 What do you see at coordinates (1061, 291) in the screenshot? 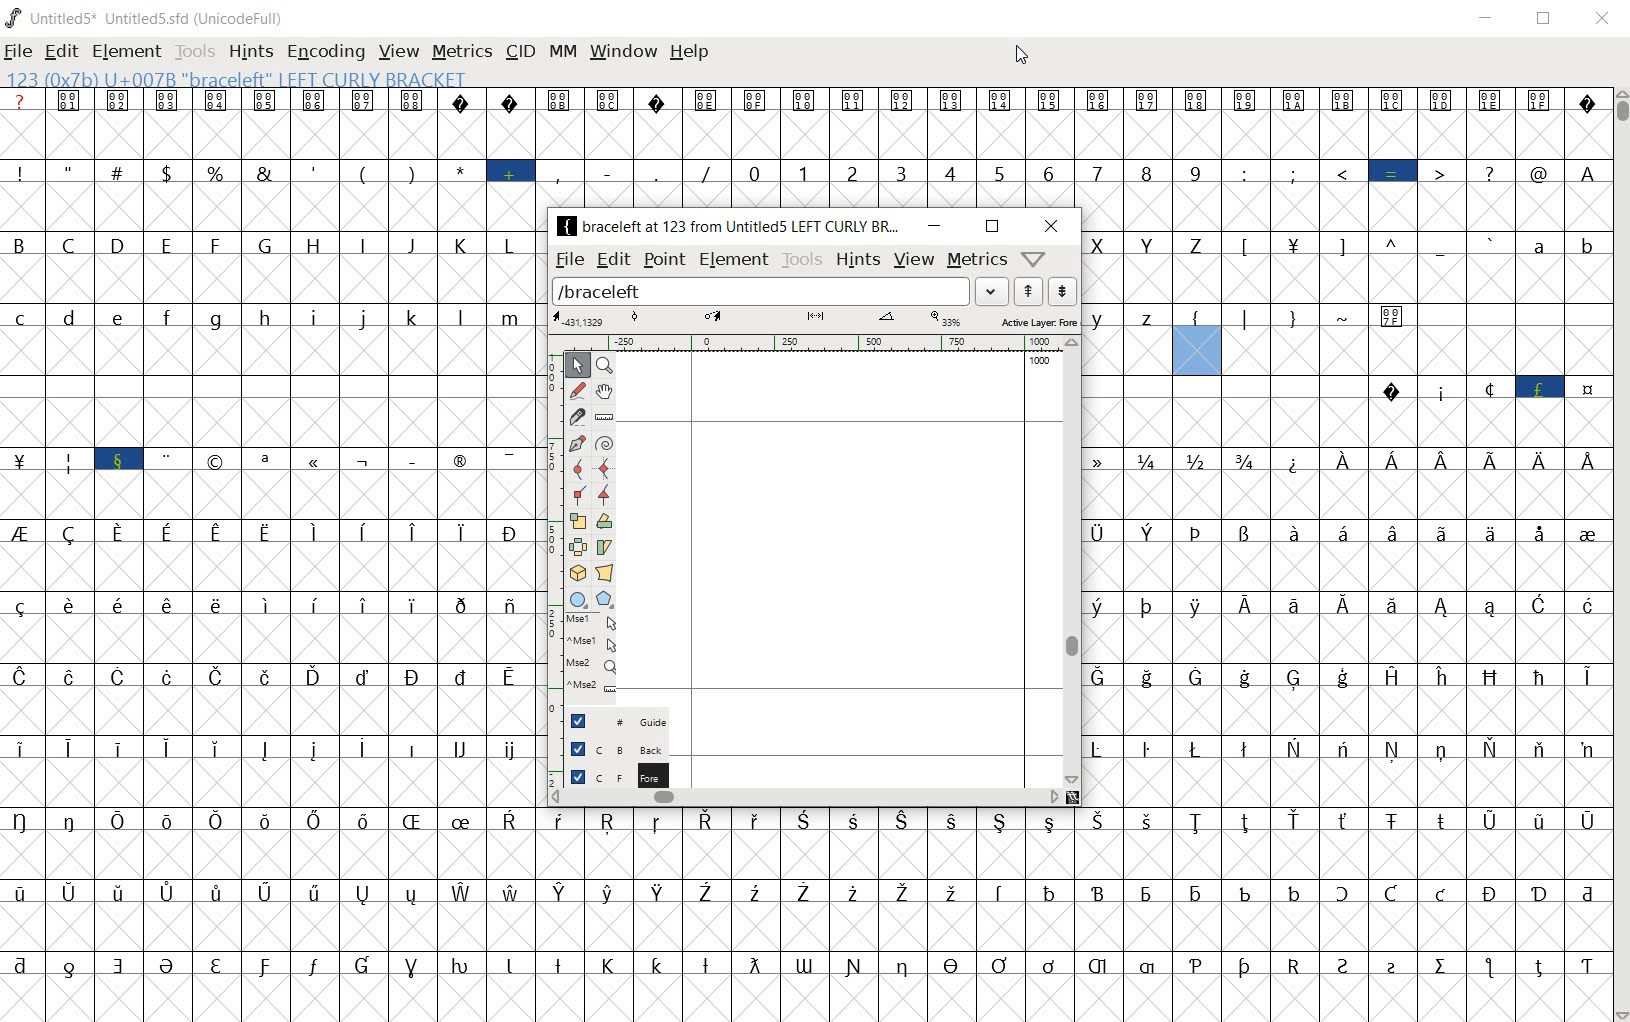
I see `show the previous word on the list` at bounding box center [1061, 291].